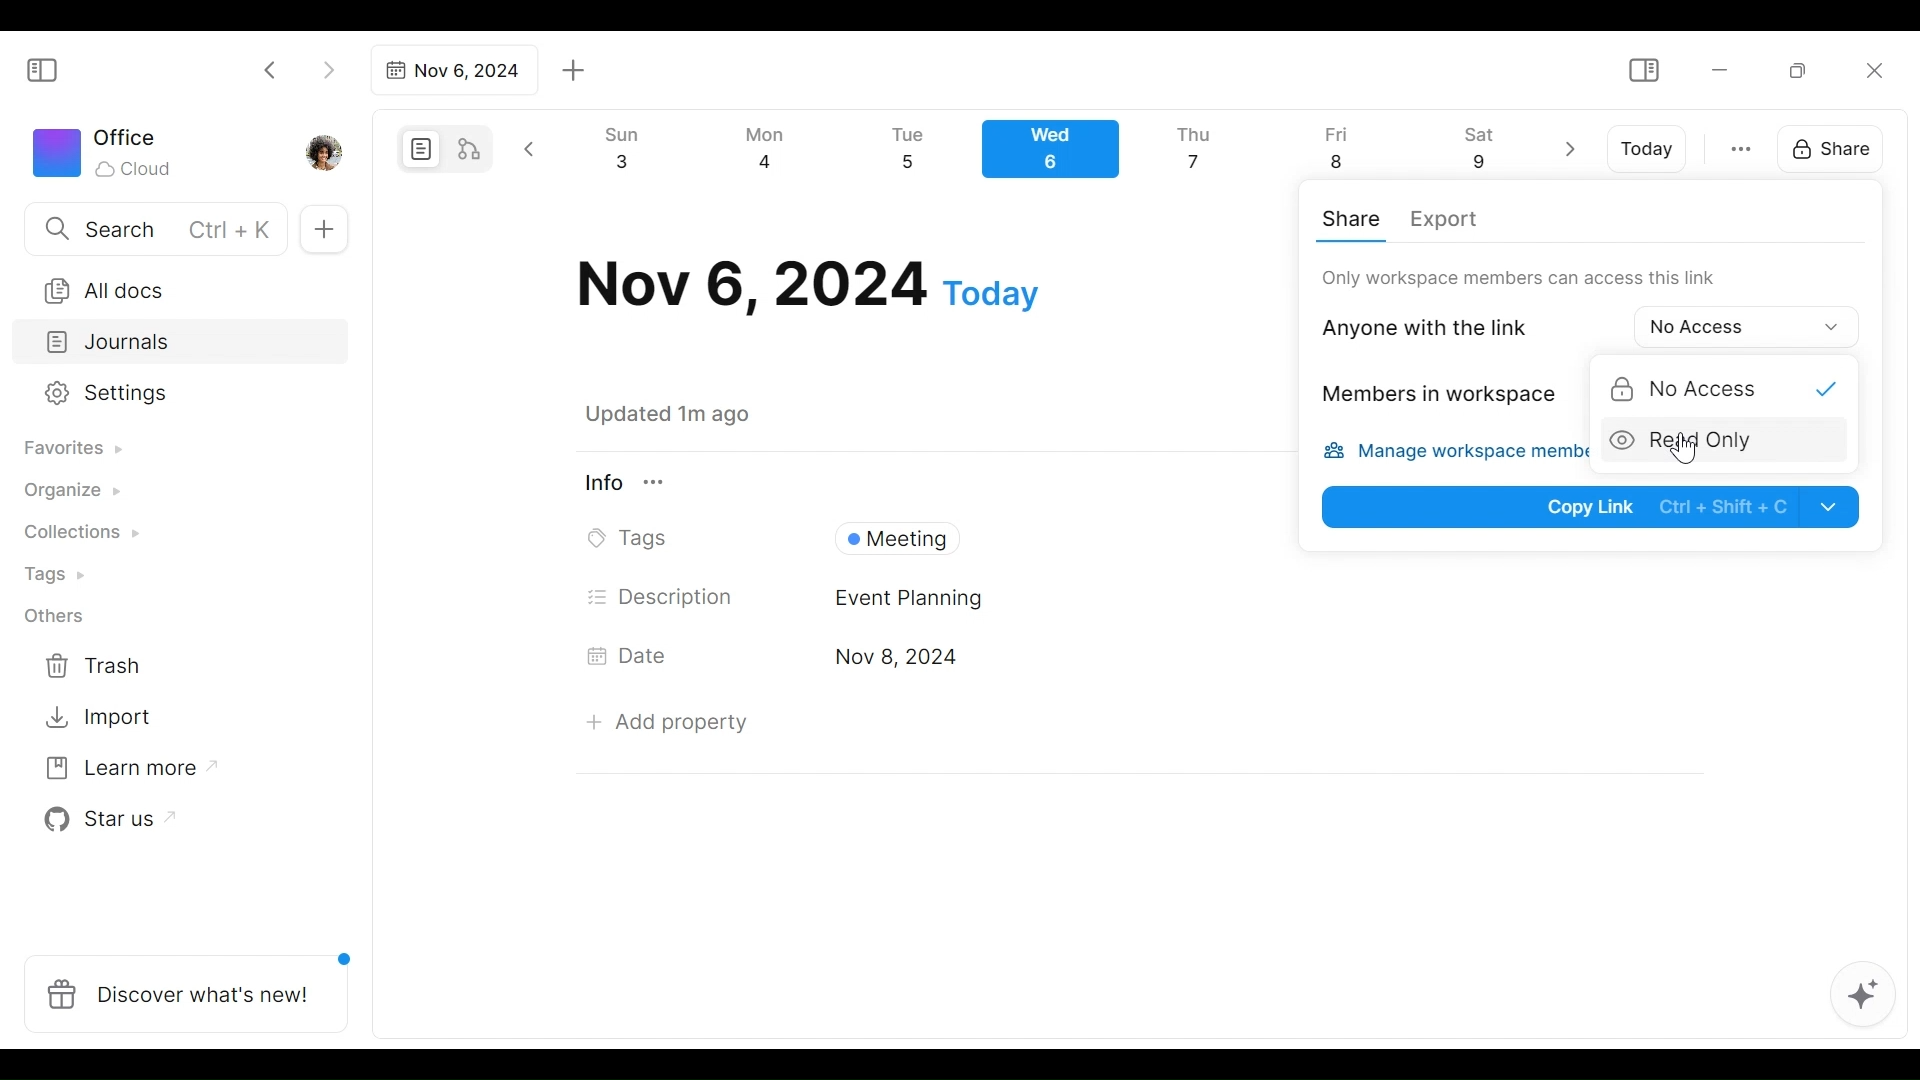 This screenshot has width=1920, height=1080. Describe the element at coordinates (1719, 389) in the screenshot. I see `No Acces` at that location.